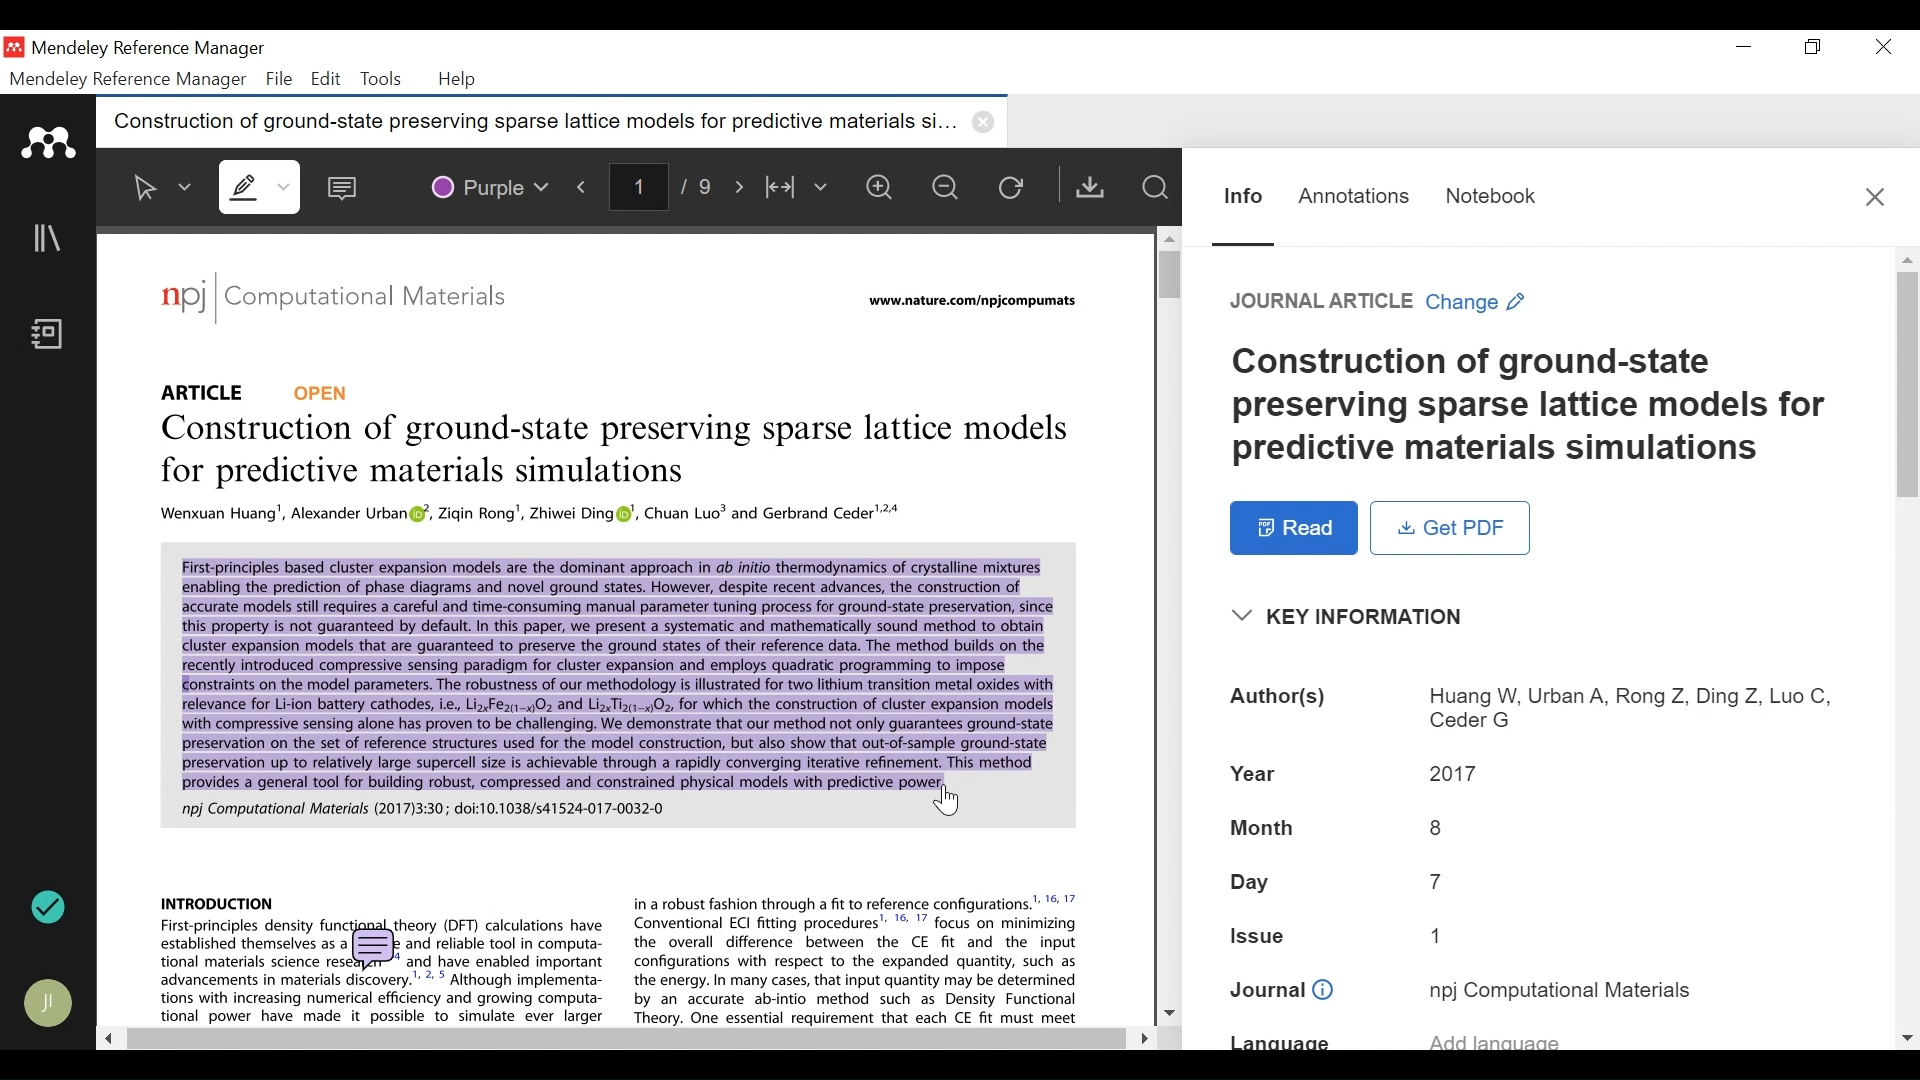  What do you see at coordinates (347, 183) in the screenshot?
I see `Sticky Note` at bounding box center [347, 183].